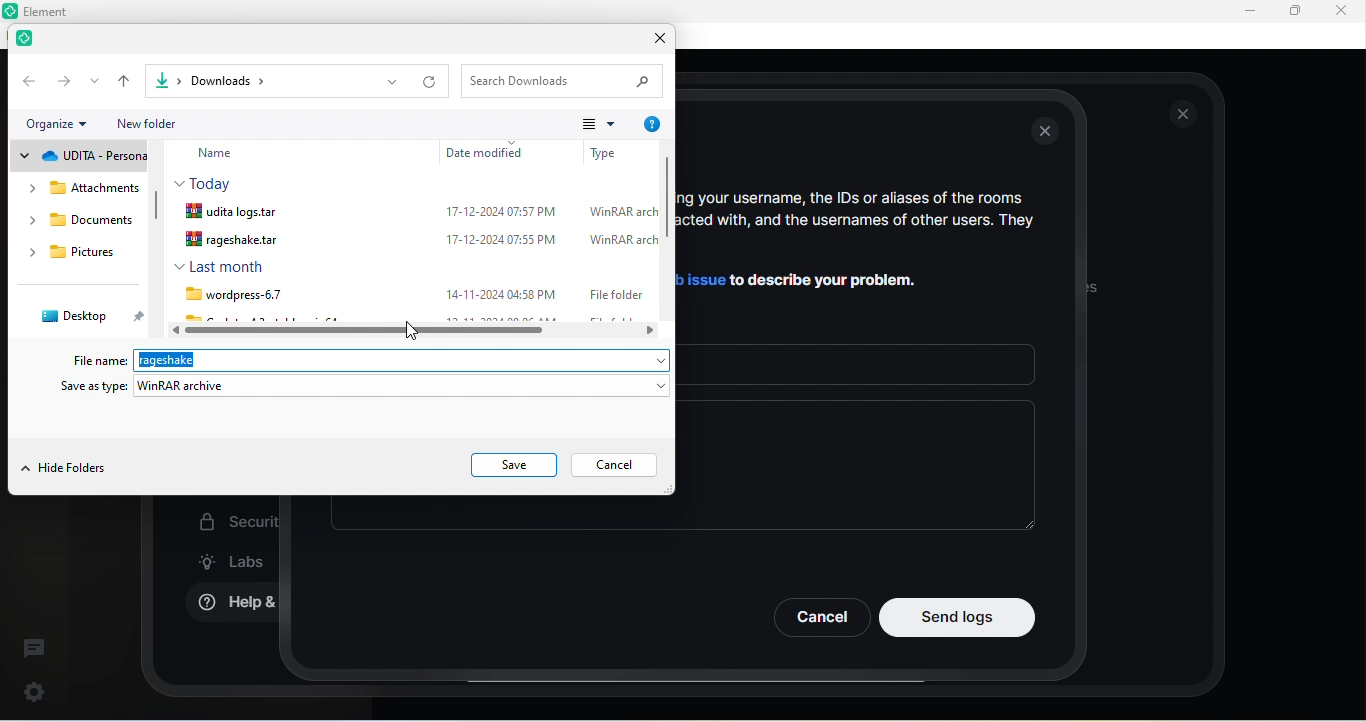  I want to click on drop down, so click(95, 81).